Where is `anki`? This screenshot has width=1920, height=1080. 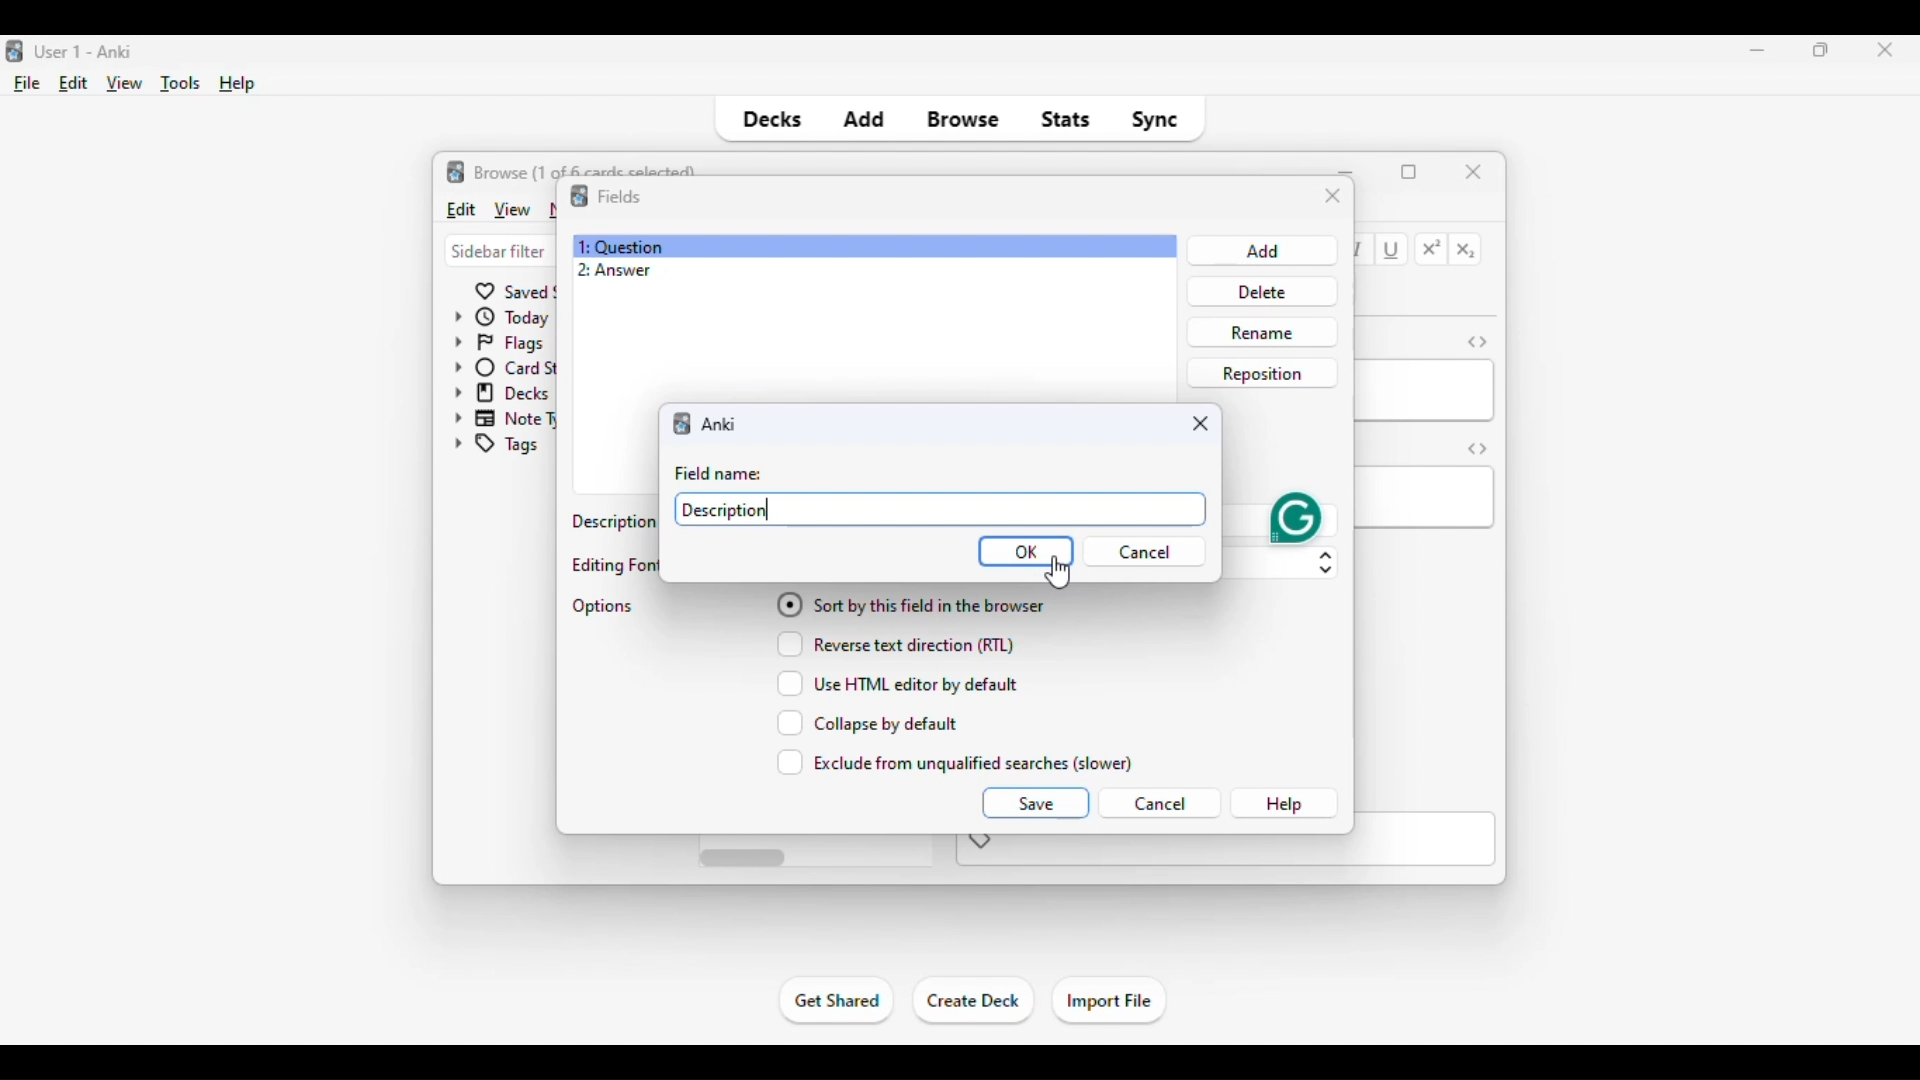
anki is located at coordinates (722, 425).